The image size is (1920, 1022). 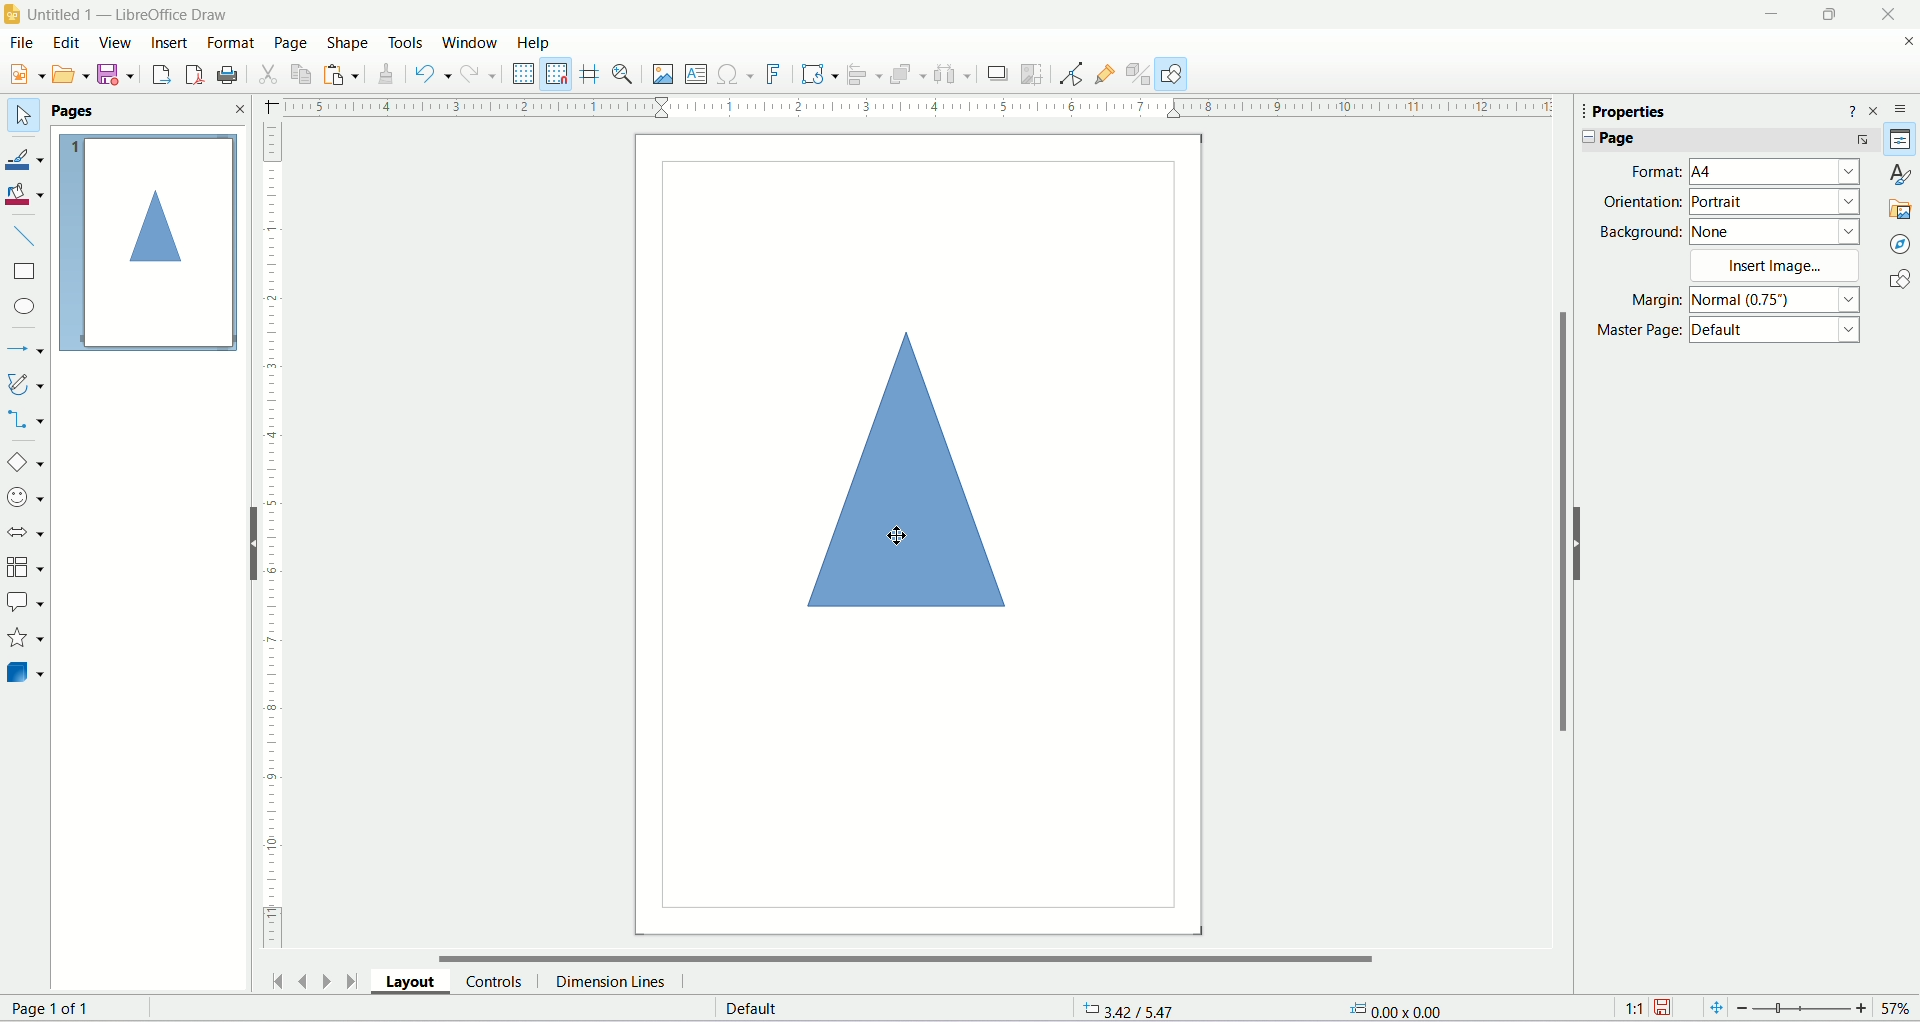 What do you see at coordinates (891, 958) in the screenshot?
I see `Horizontal Scrollbar` at bounding box center [891, 958].